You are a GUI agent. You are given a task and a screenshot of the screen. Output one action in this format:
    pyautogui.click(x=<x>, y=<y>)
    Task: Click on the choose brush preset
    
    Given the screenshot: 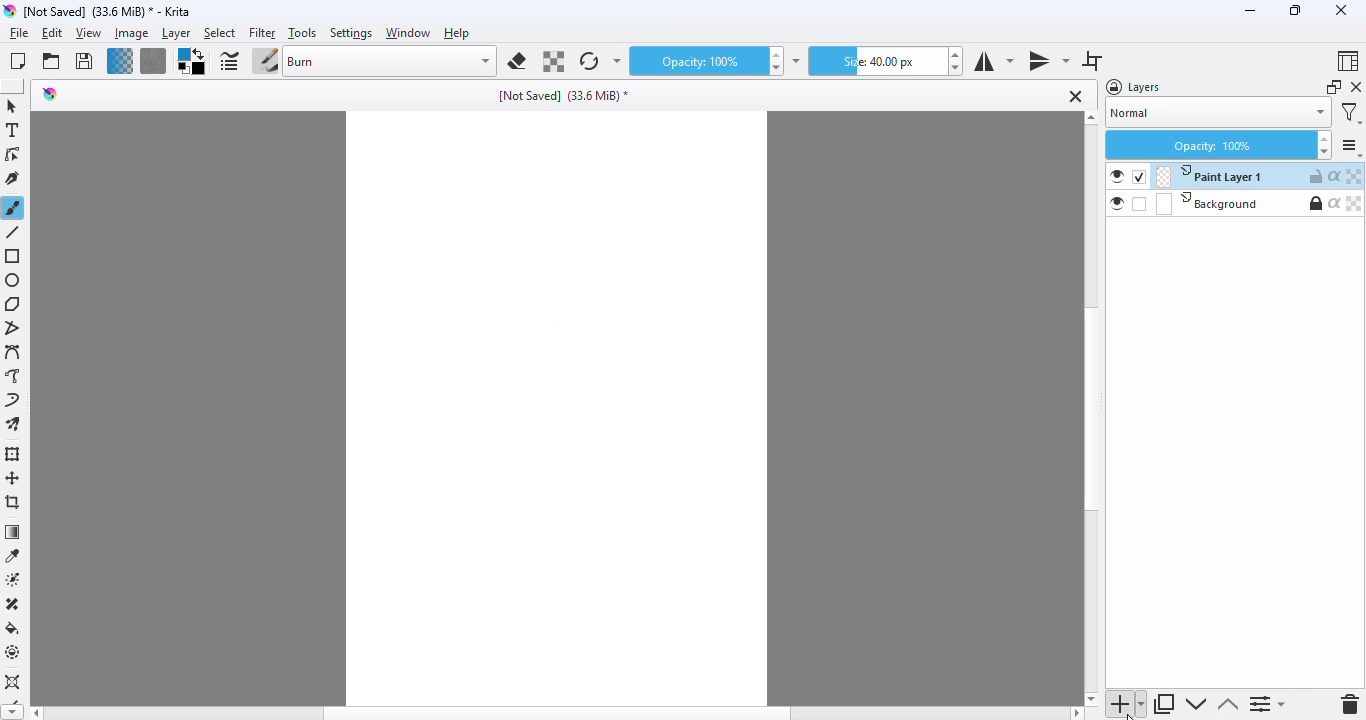 What is the action you would take?
    pyautogui.click(x=265, y=62)
    